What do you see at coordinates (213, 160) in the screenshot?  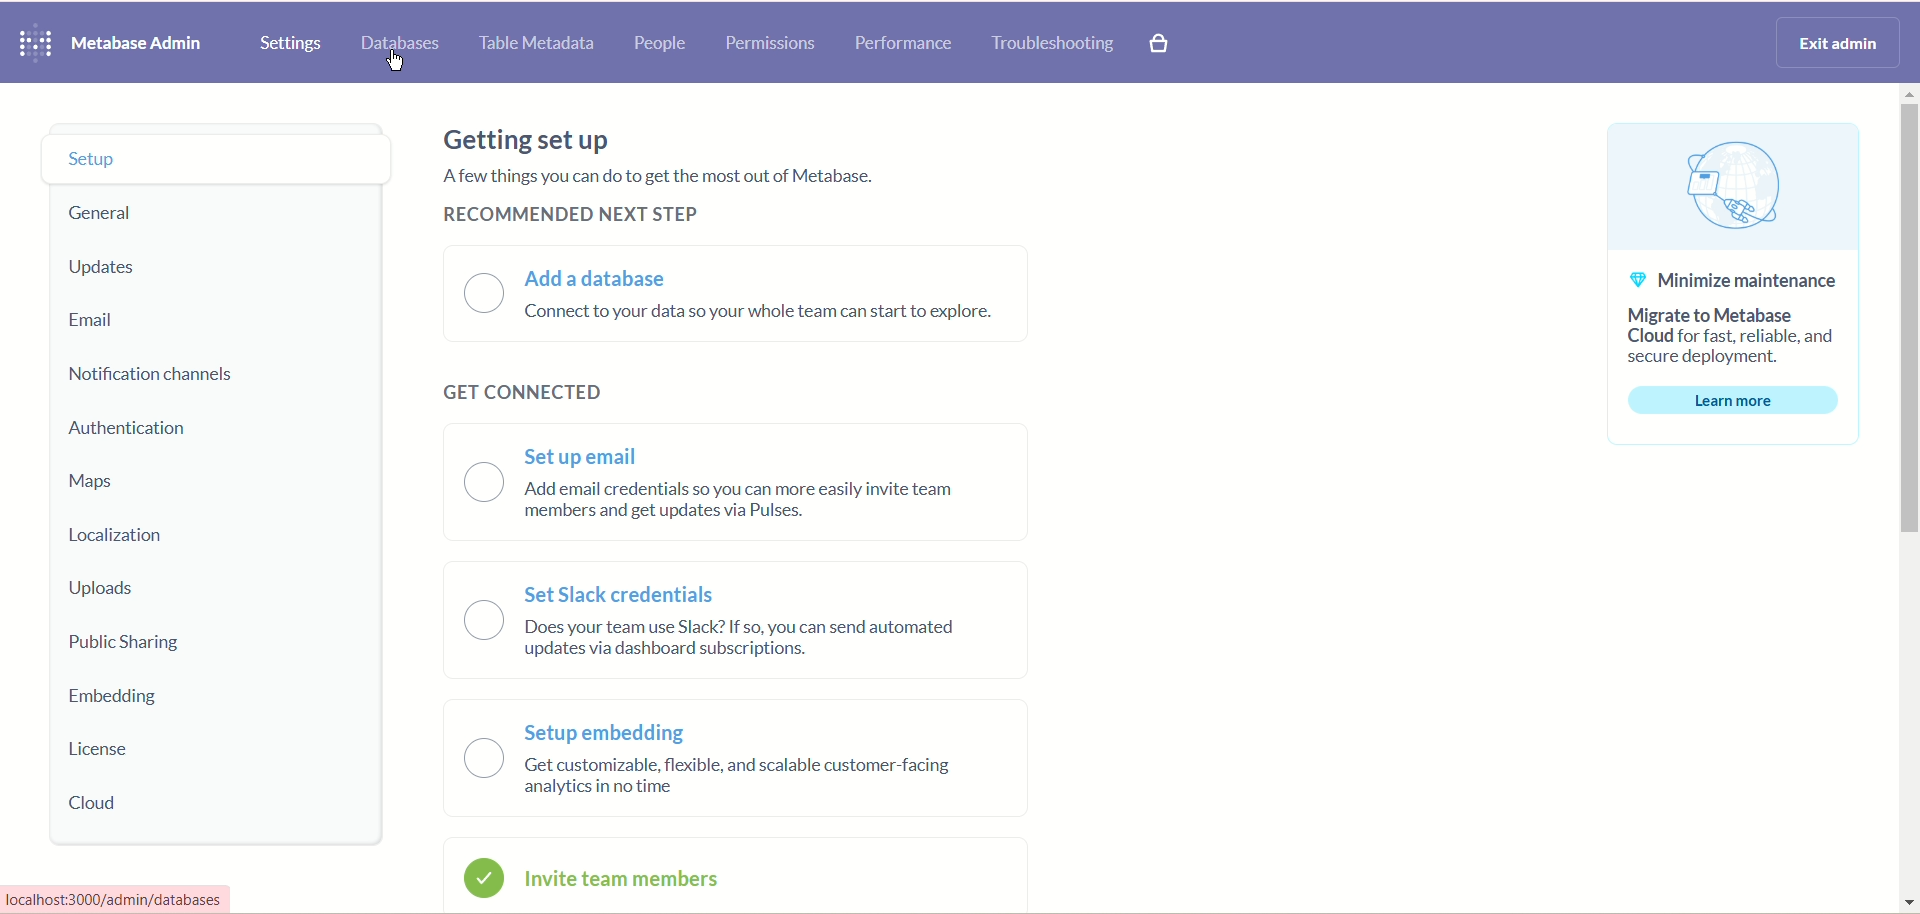 I see `setup` at bounding box center [213, 160].